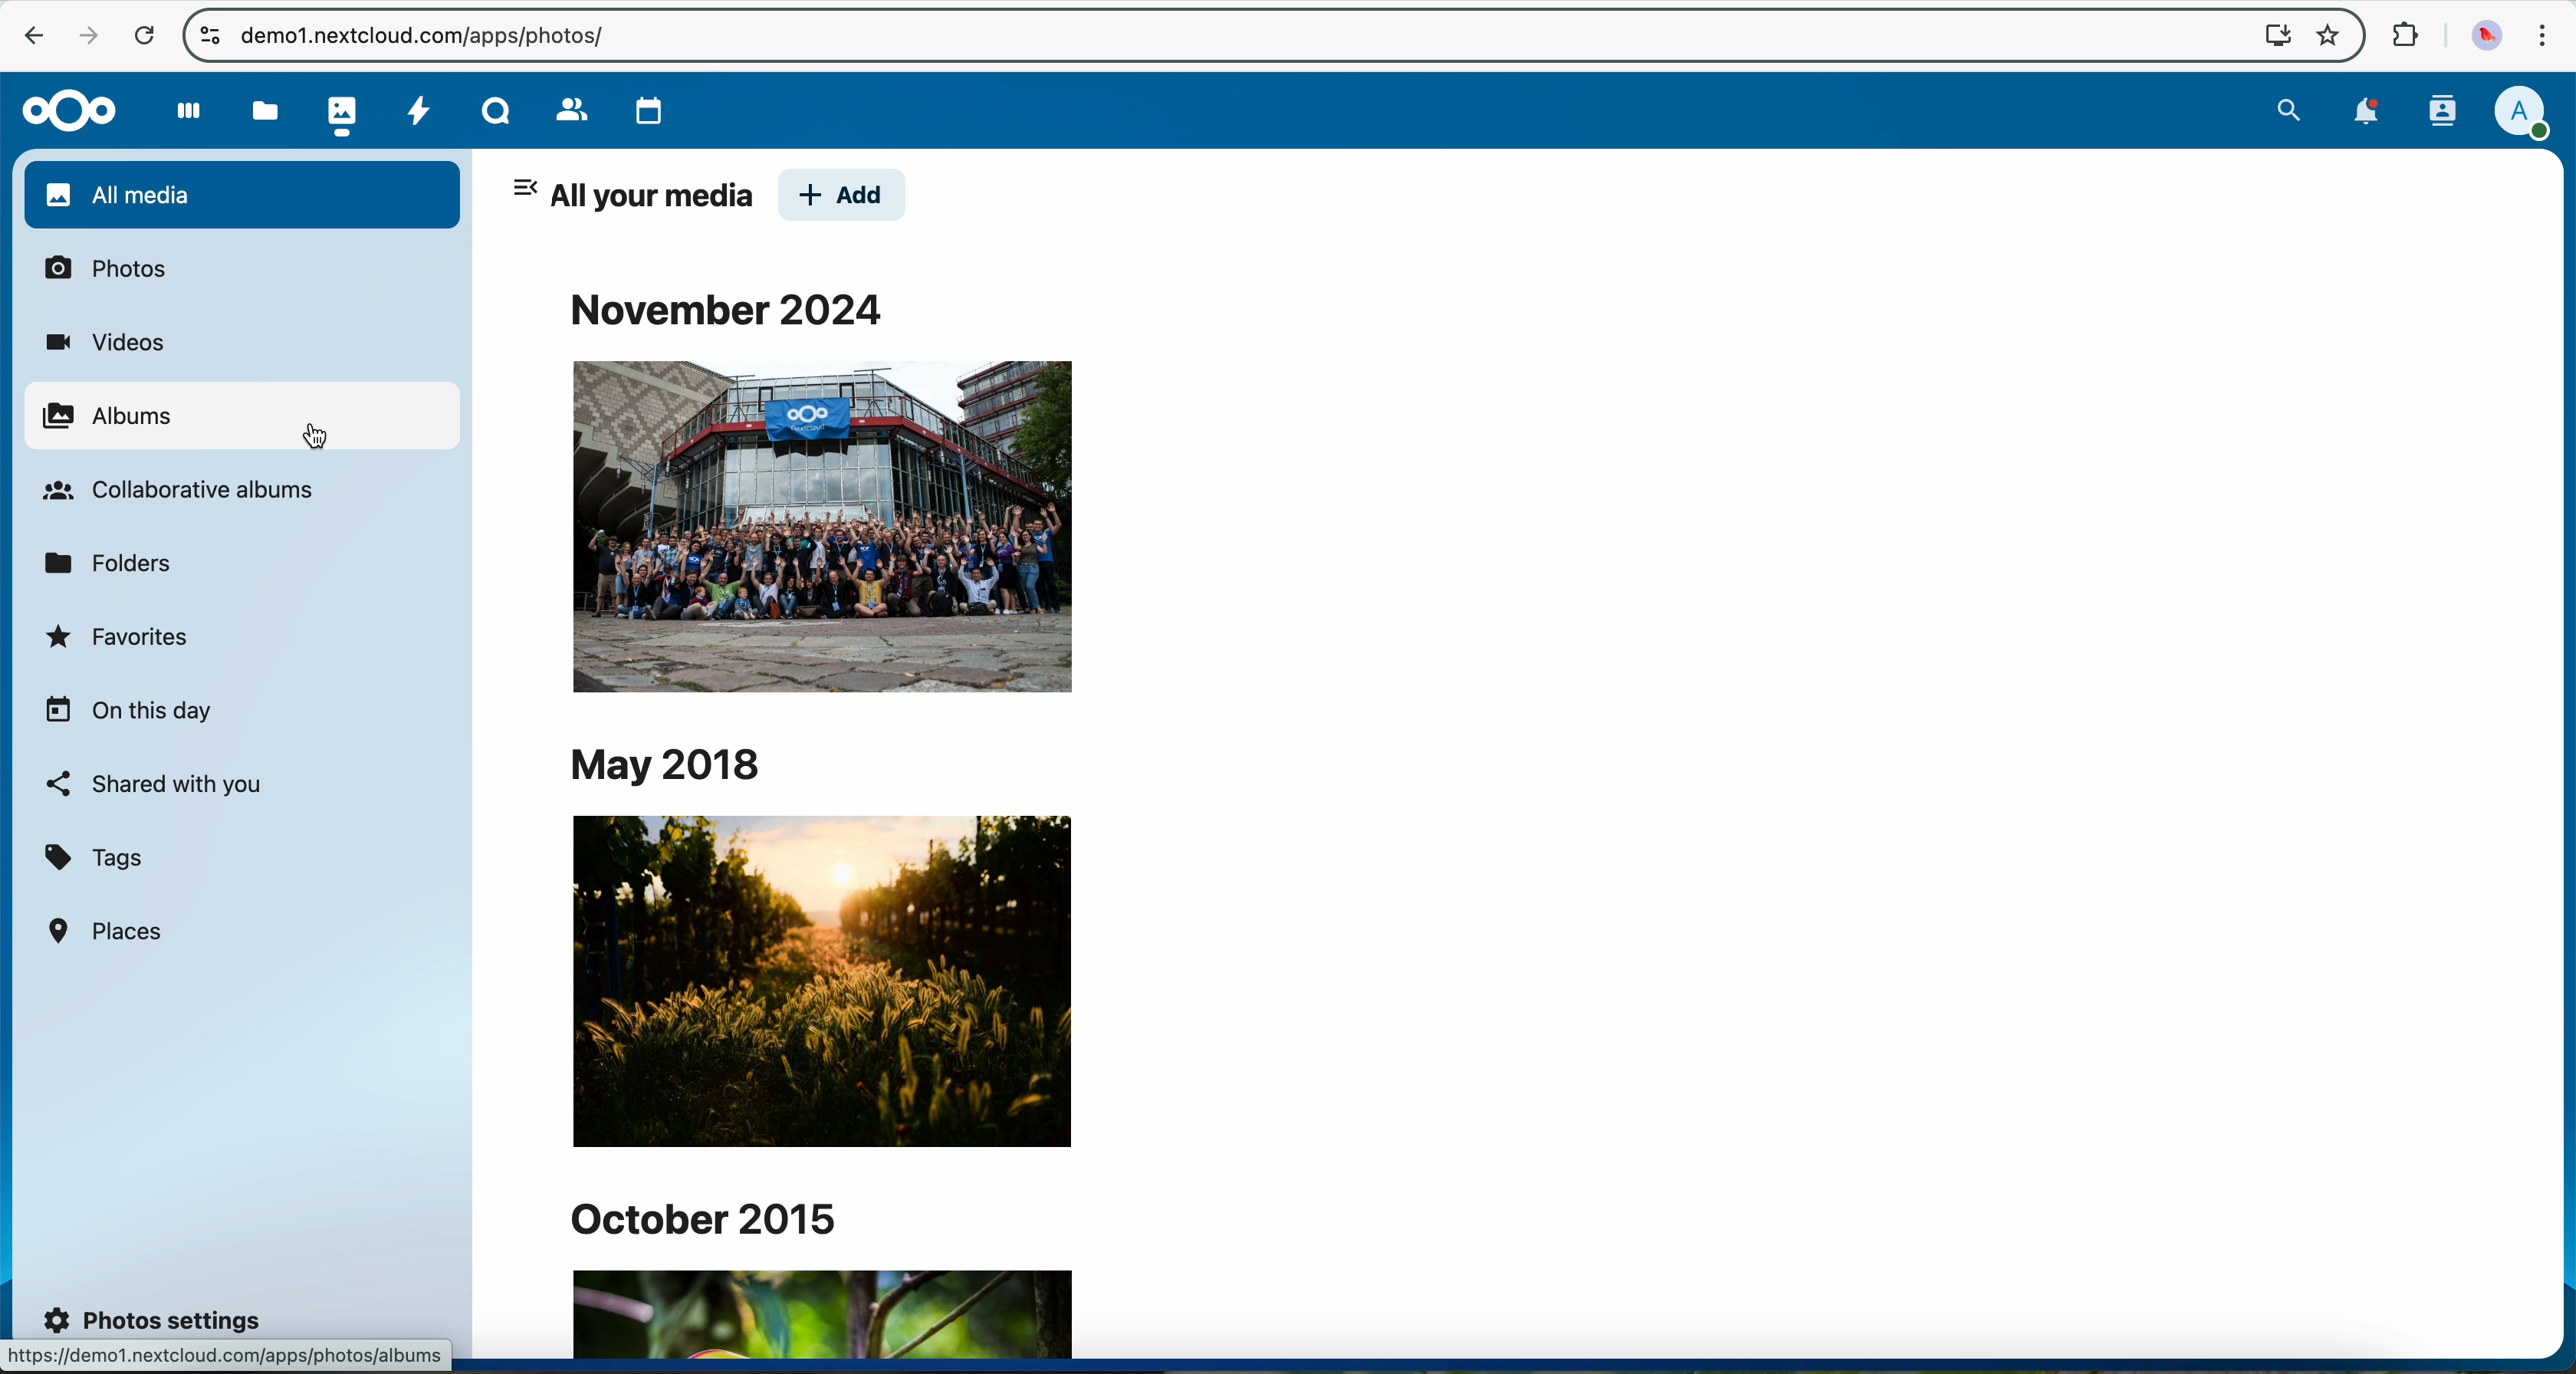 This screenshot has width=2576, height=1374. What do you see at coordinates (116, 561) in the screenshot?
I see `folders` at bounding box center [116, 561].